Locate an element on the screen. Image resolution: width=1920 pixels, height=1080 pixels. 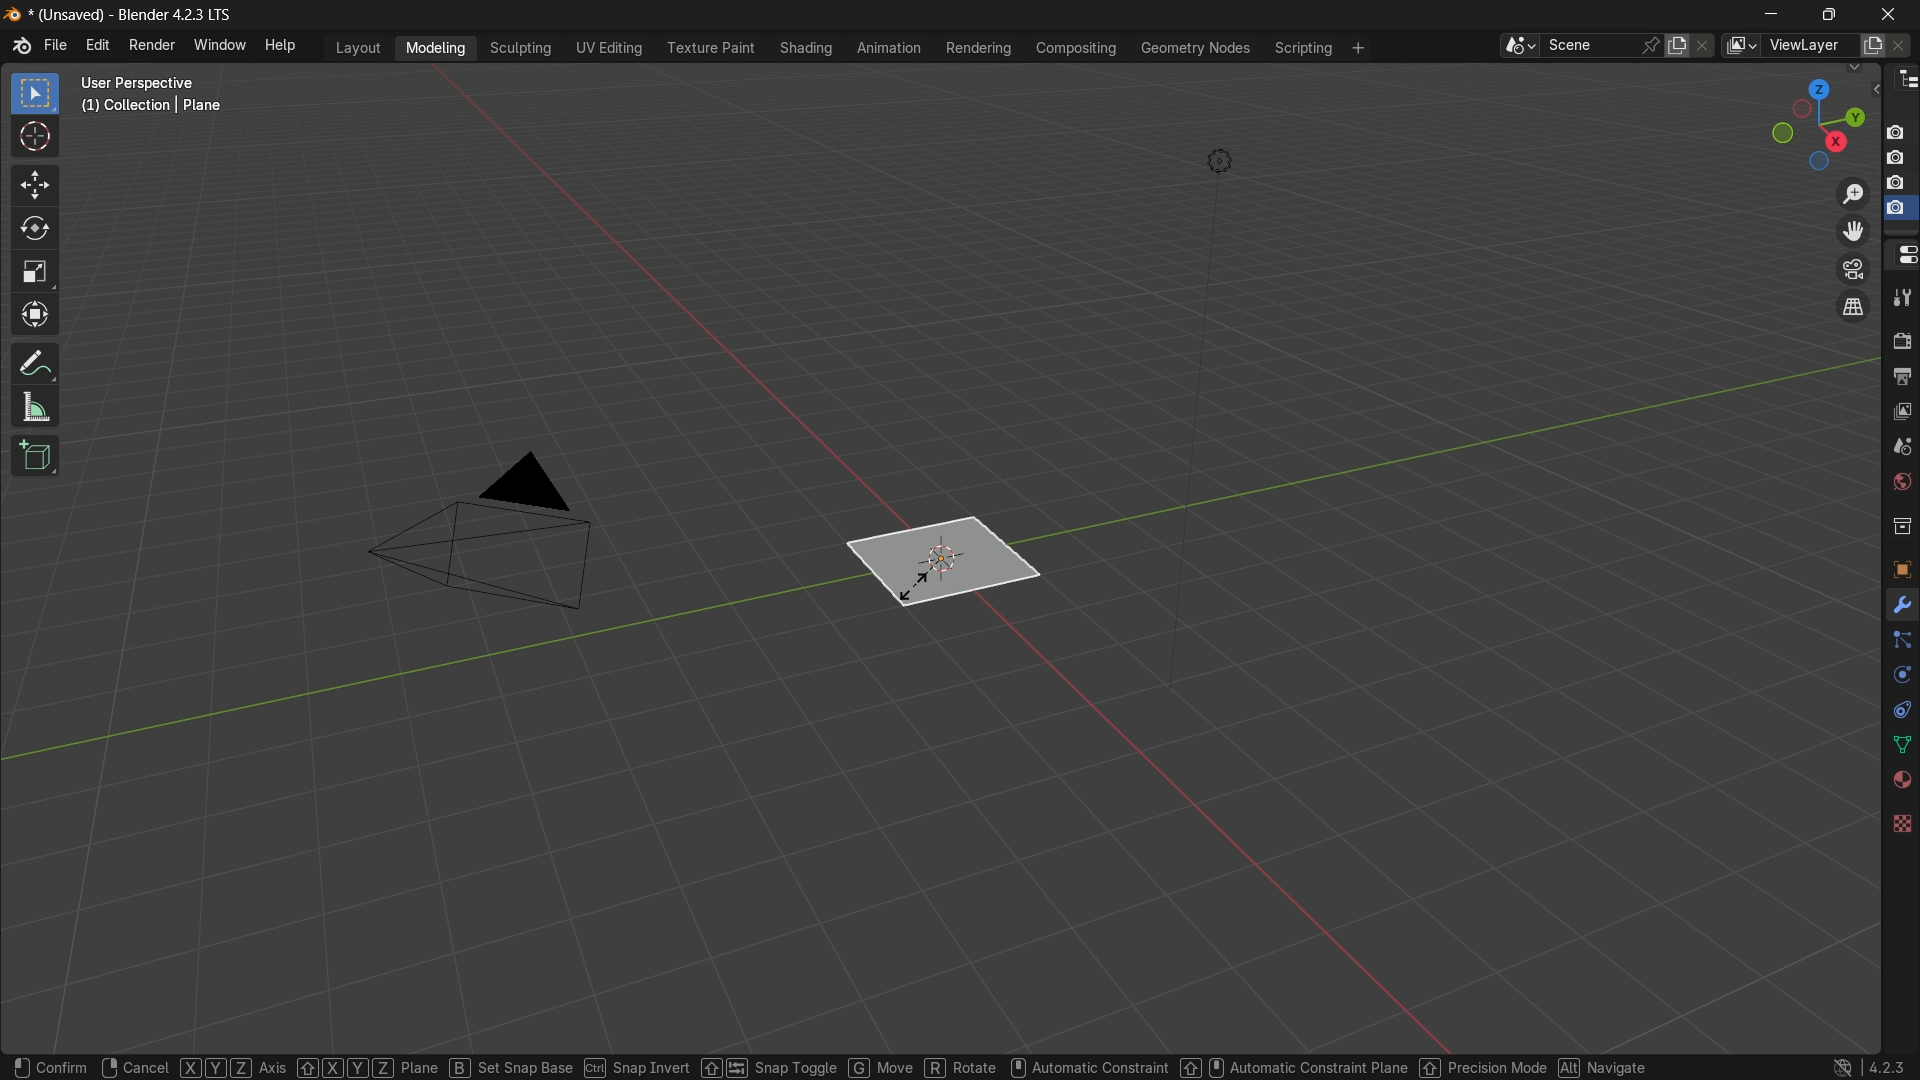
window menu is located at coordinates (219, 45).